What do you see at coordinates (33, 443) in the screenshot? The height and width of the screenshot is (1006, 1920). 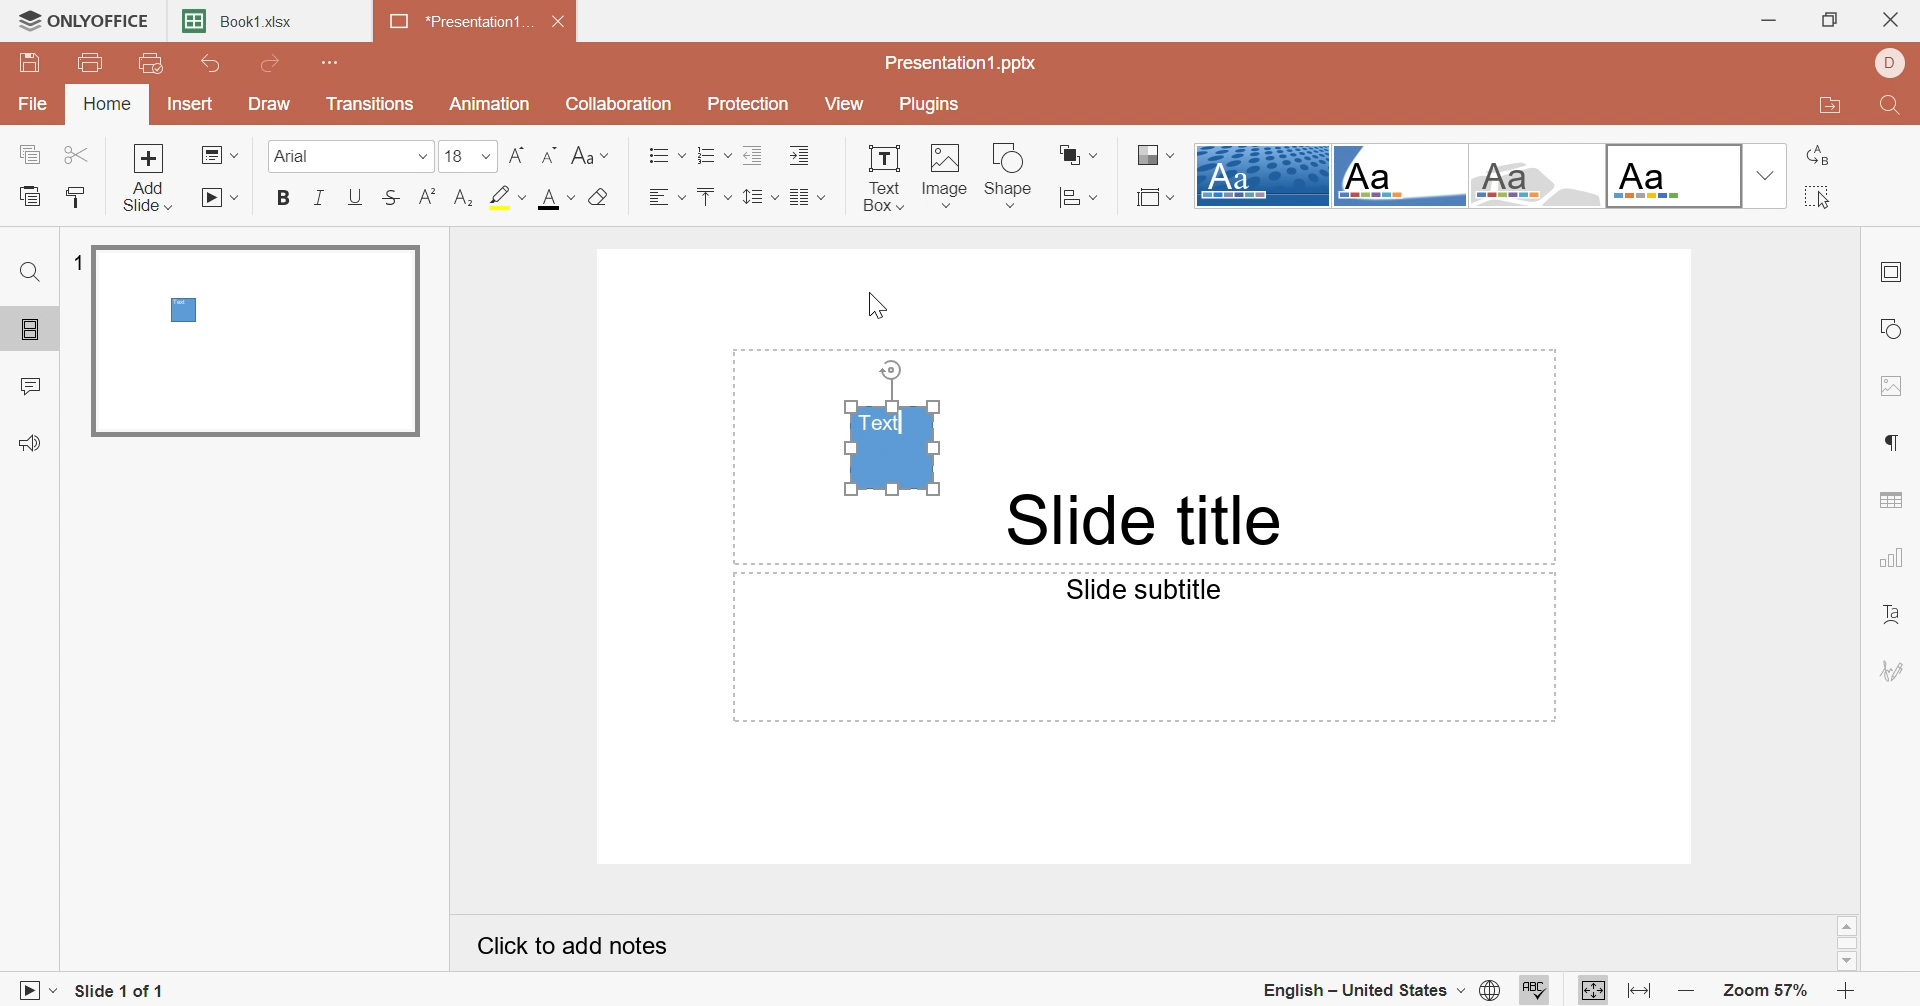 I see `Feedback & Support` at bounding box center [33, 443].